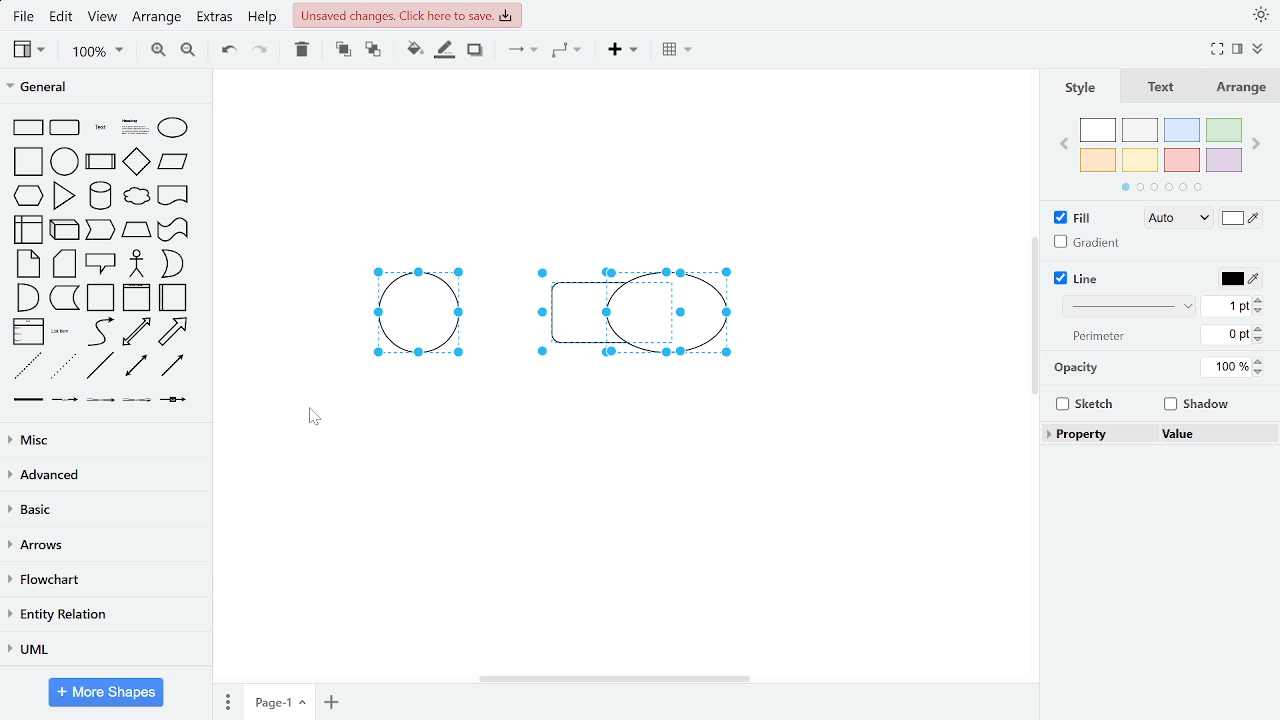 This screenshot has width=1280, height=720. What do you see at coordinates (102, 475) in the screenshot?
I see `advanced` at bounding box center [102, 475].